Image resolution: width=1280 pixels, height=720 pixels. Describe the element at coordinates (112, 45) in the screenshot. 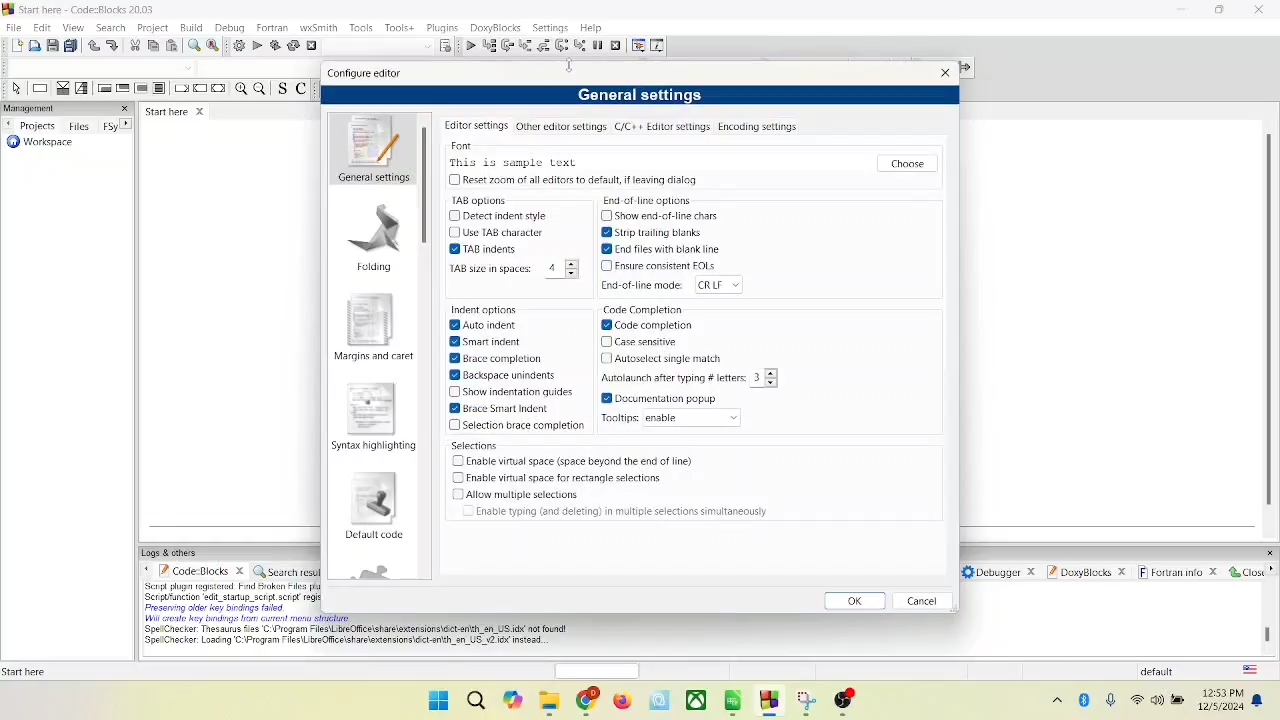

I see `redo` at that location.